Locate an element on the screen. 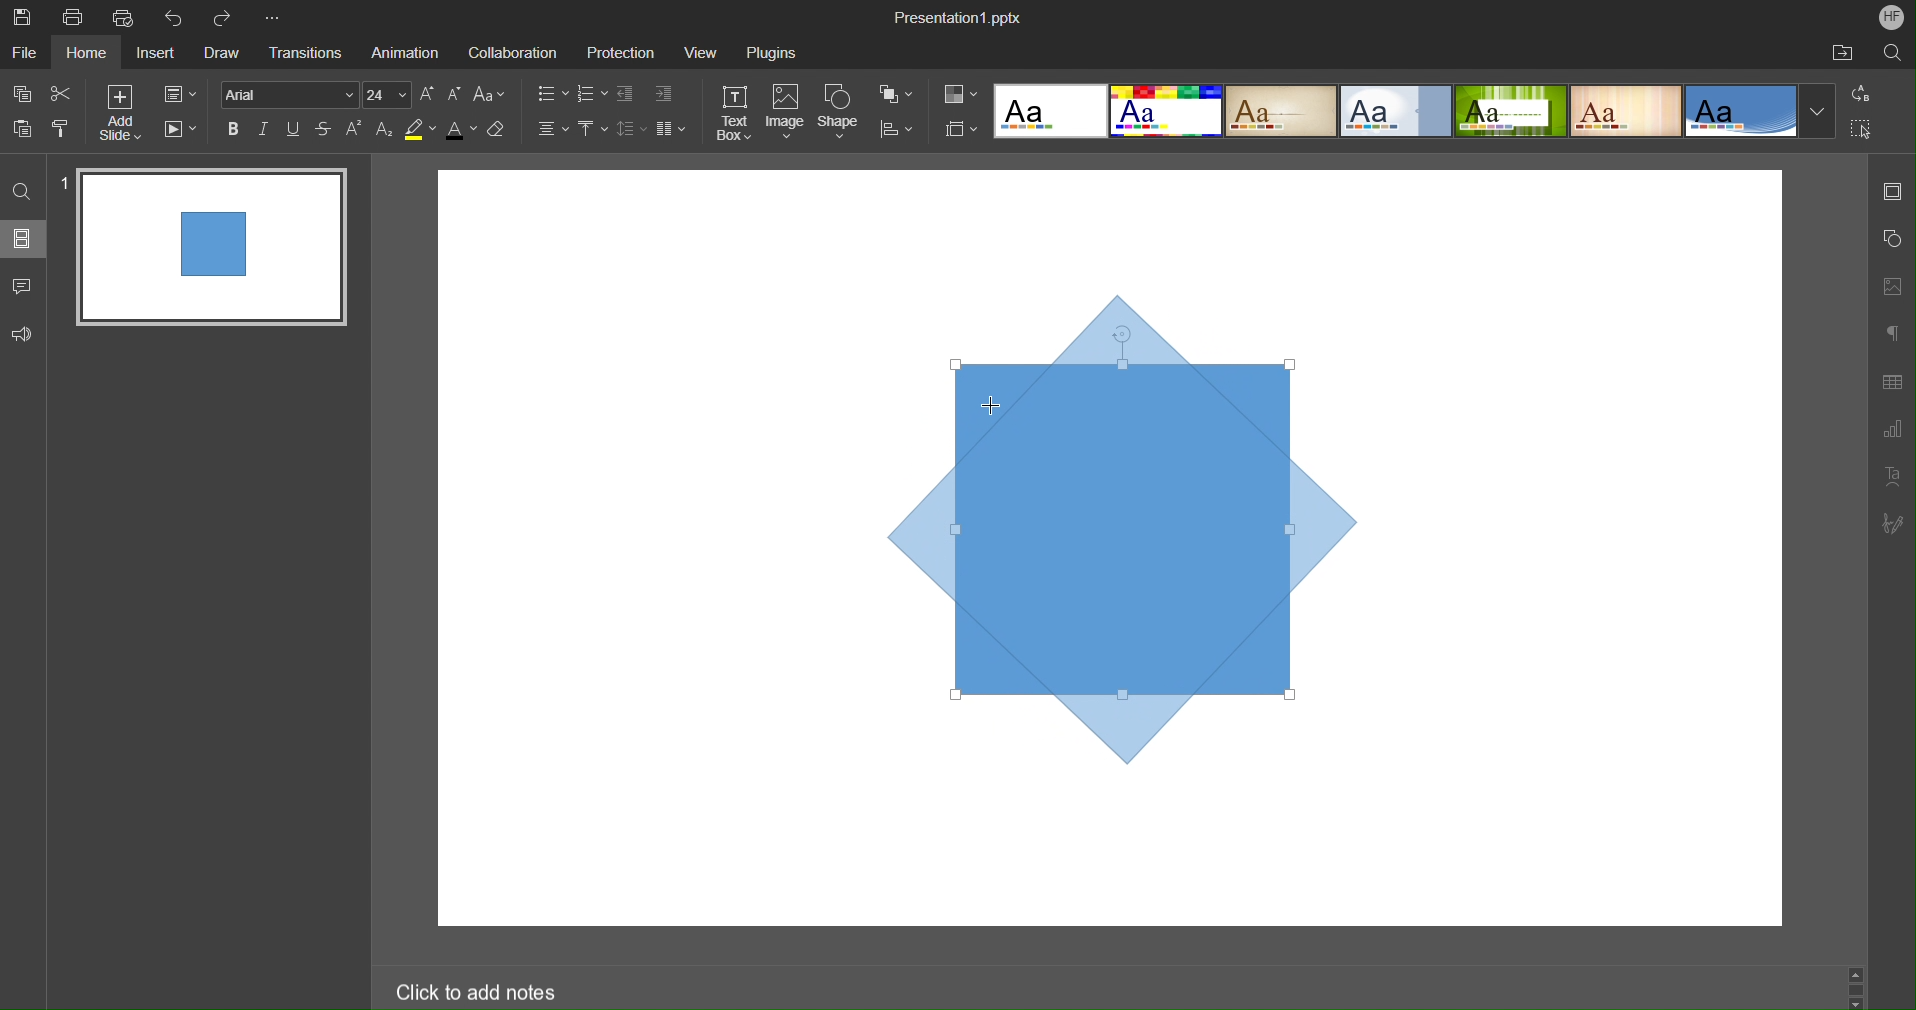  Strikethrough is located at coordinates (324, 130).